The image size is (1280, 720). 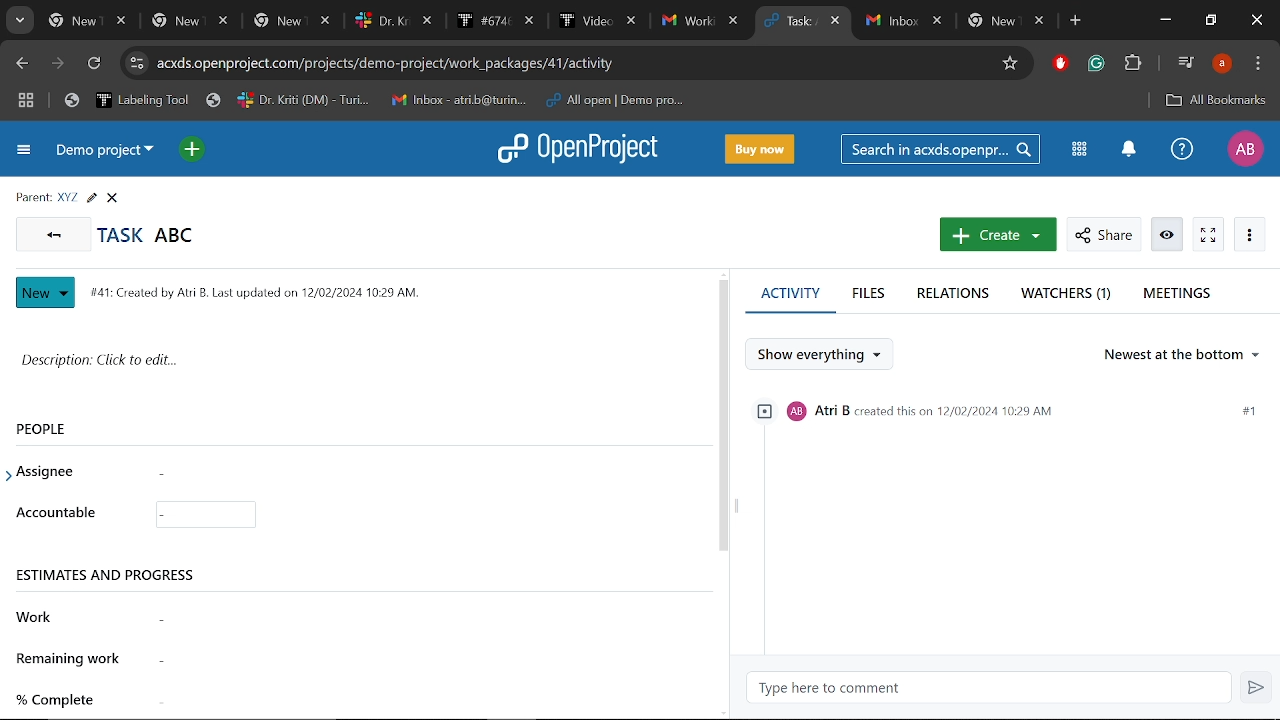 What do you see at coordinates (838, 23) in the screenshot?
I see `Close current tab` at bounding box center [838, 23].